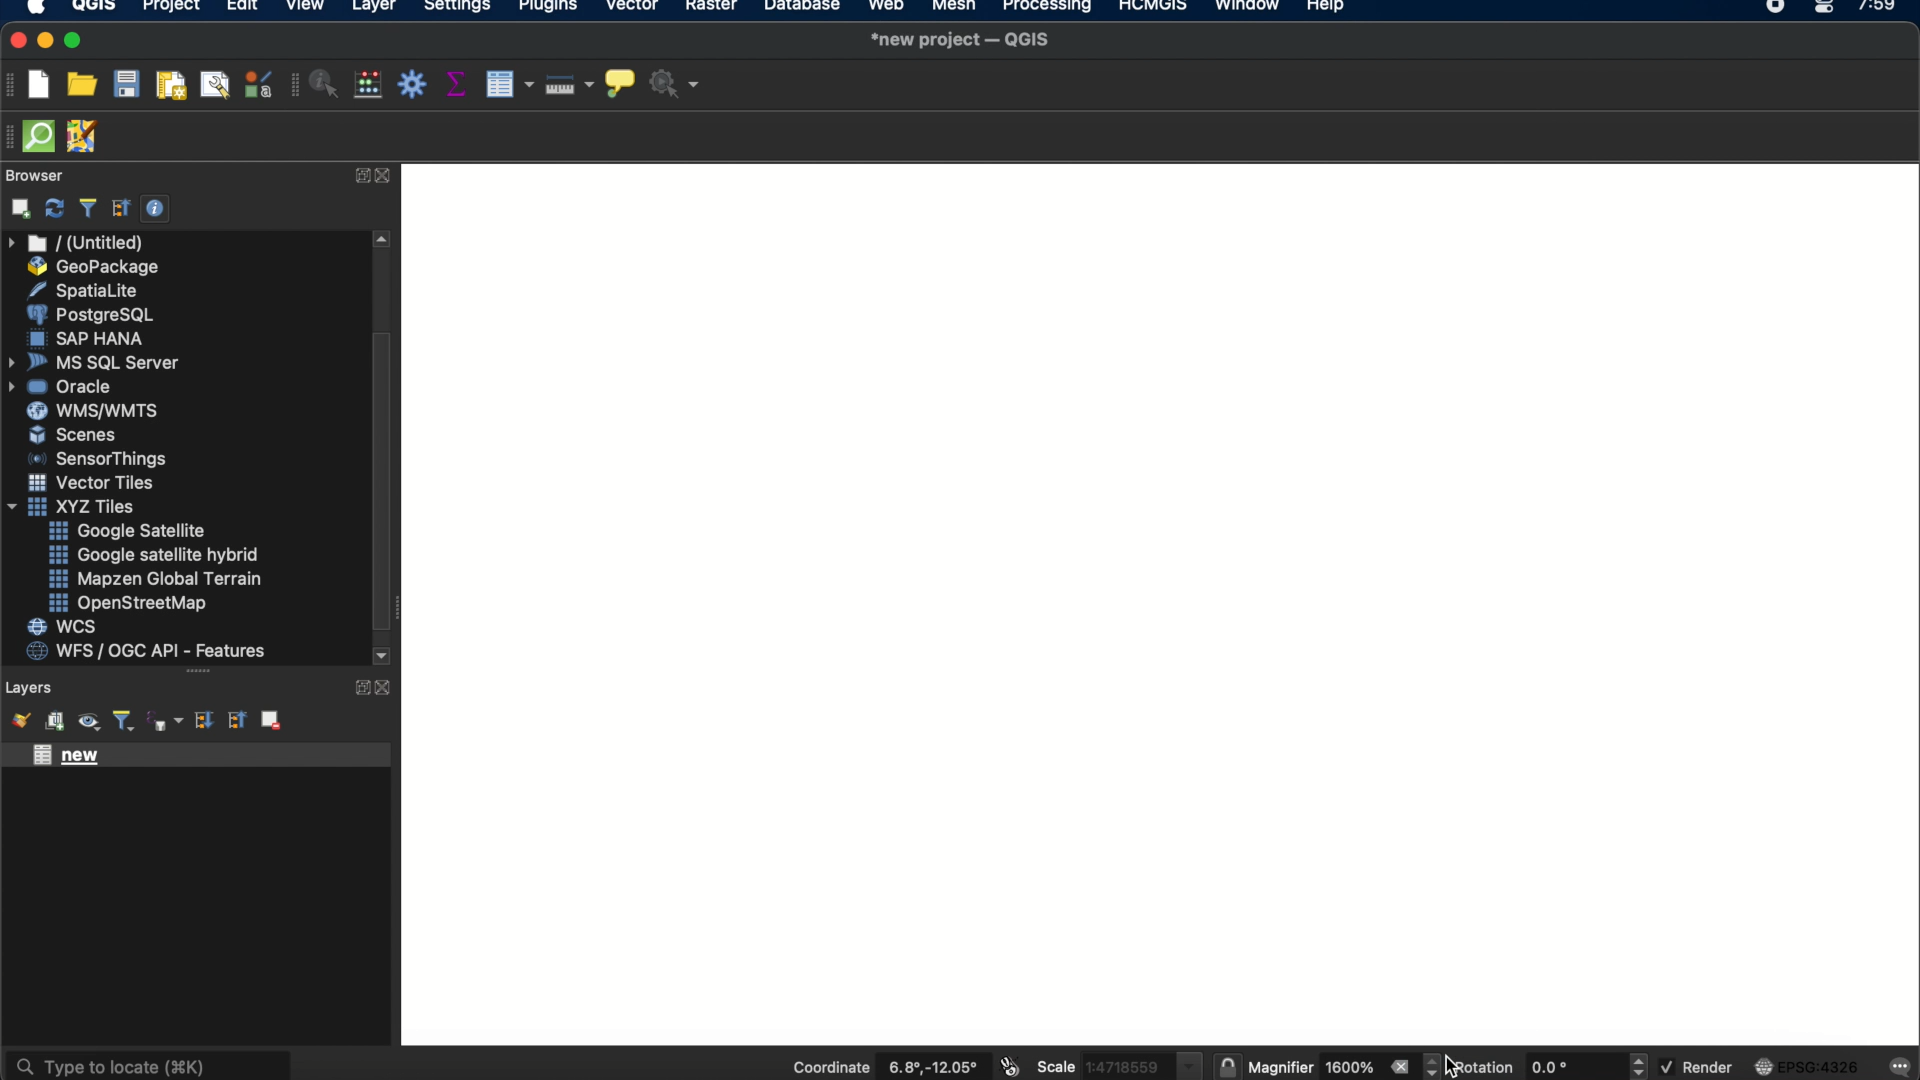 This screenshot has height=1080, width=1920. What do you see at coordinates (385, 688) in the screenshot?
I see `contract` at bounding box center [385, 688].